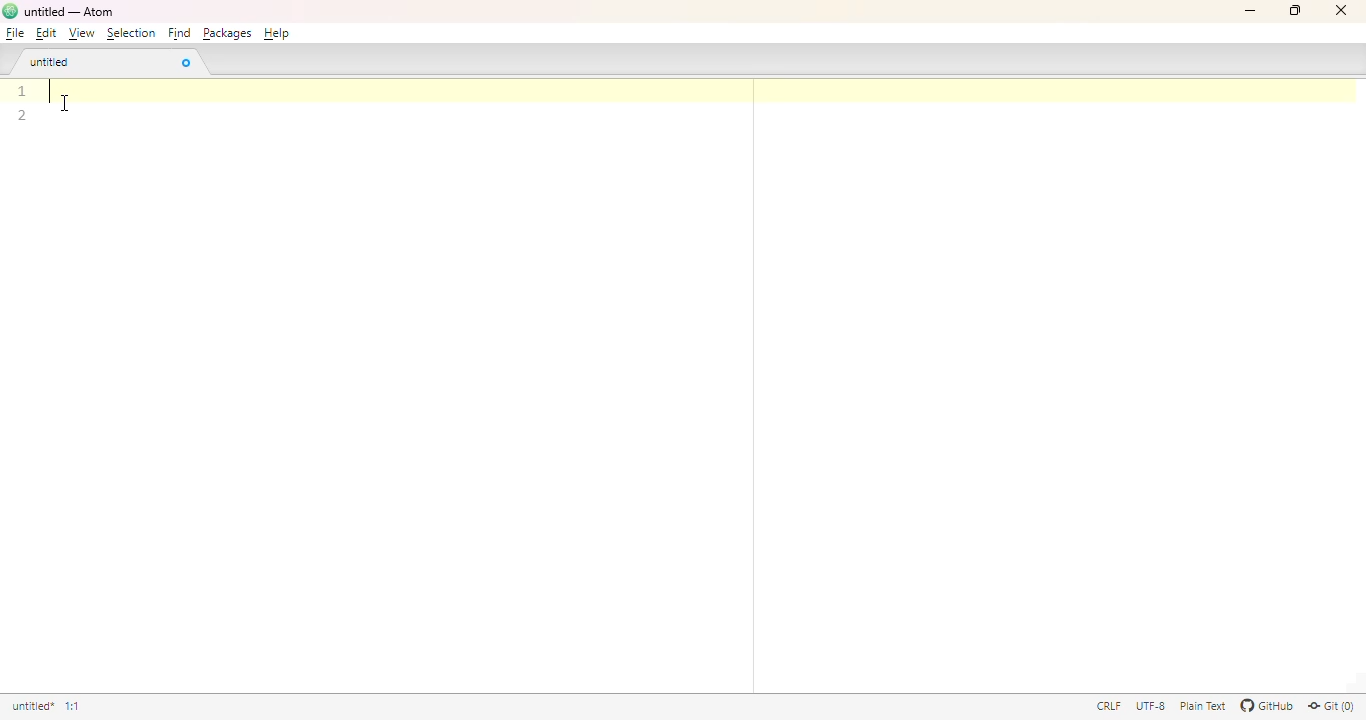  I want to click on CRLF, so click(1107, 707).